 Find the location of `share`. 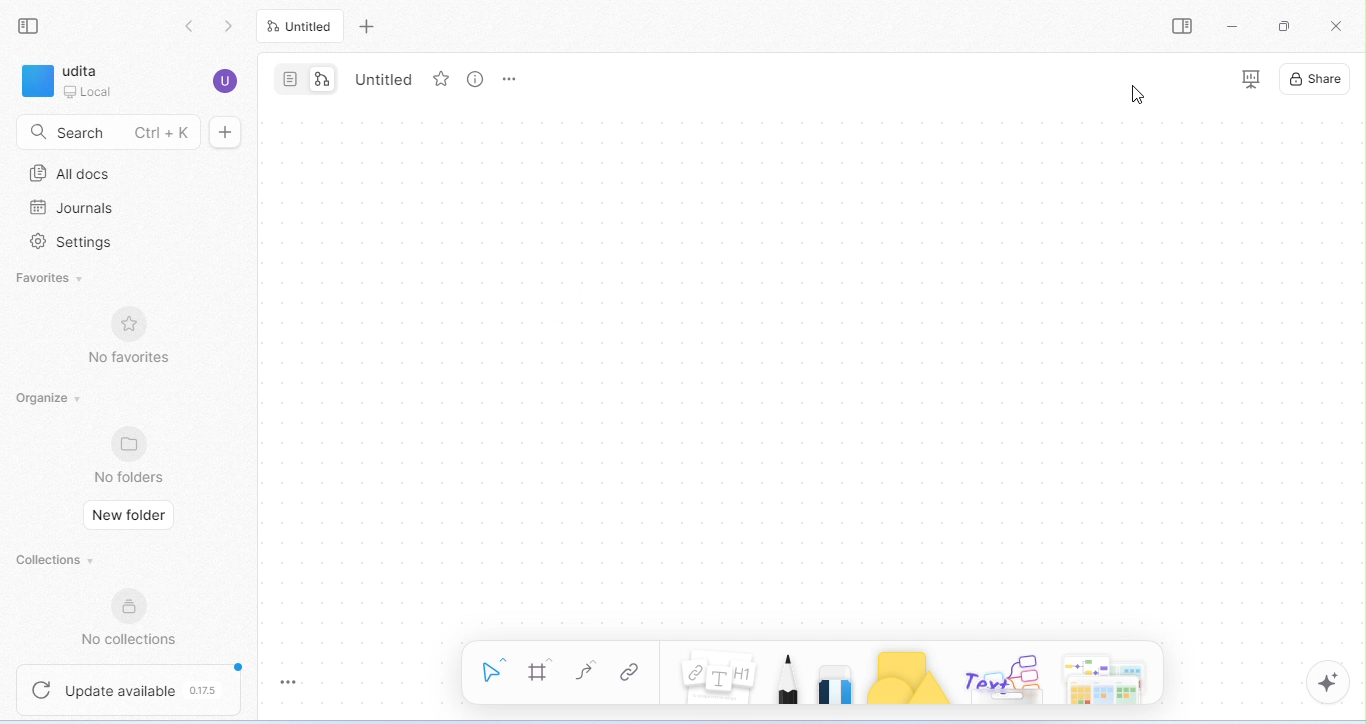

share is located at coordinates (1316, 81).